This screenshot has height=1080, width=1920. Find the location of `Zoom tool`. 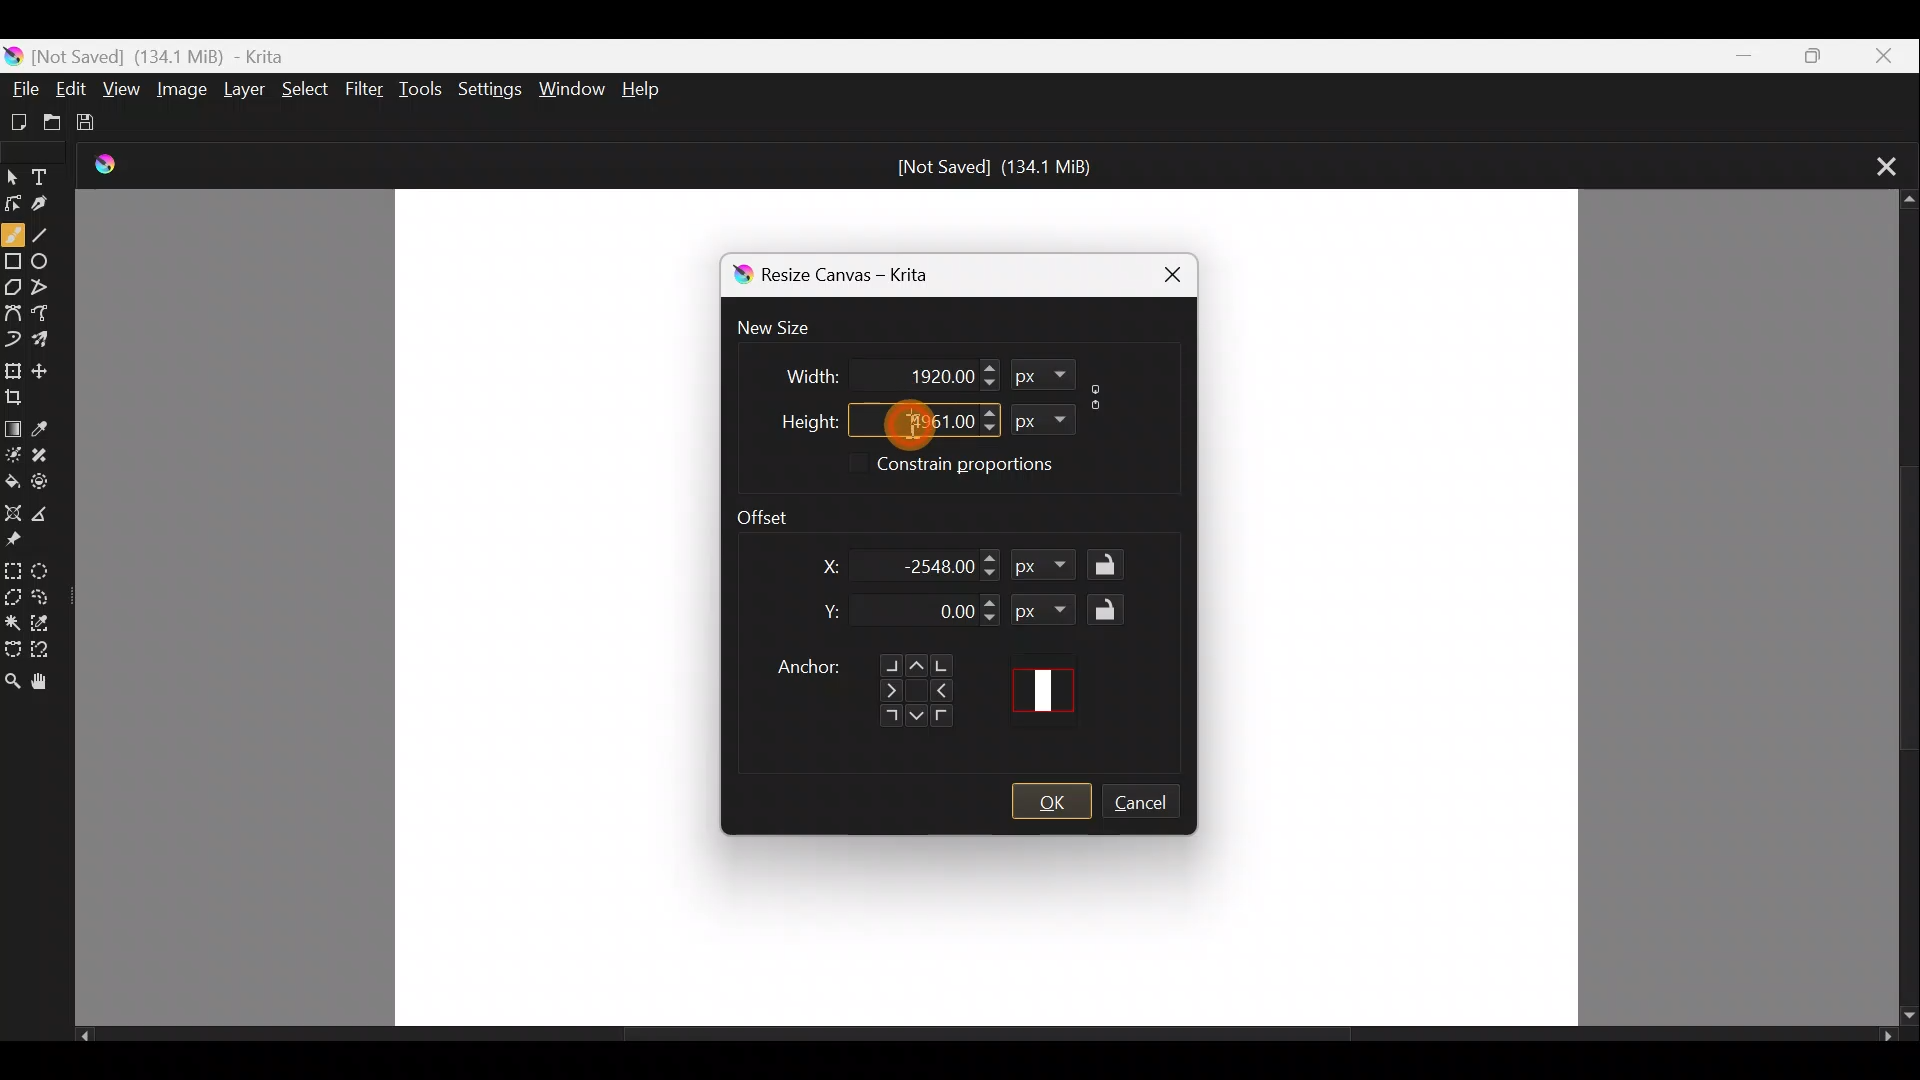

Zoom tool is located at coordinates (12, 682).